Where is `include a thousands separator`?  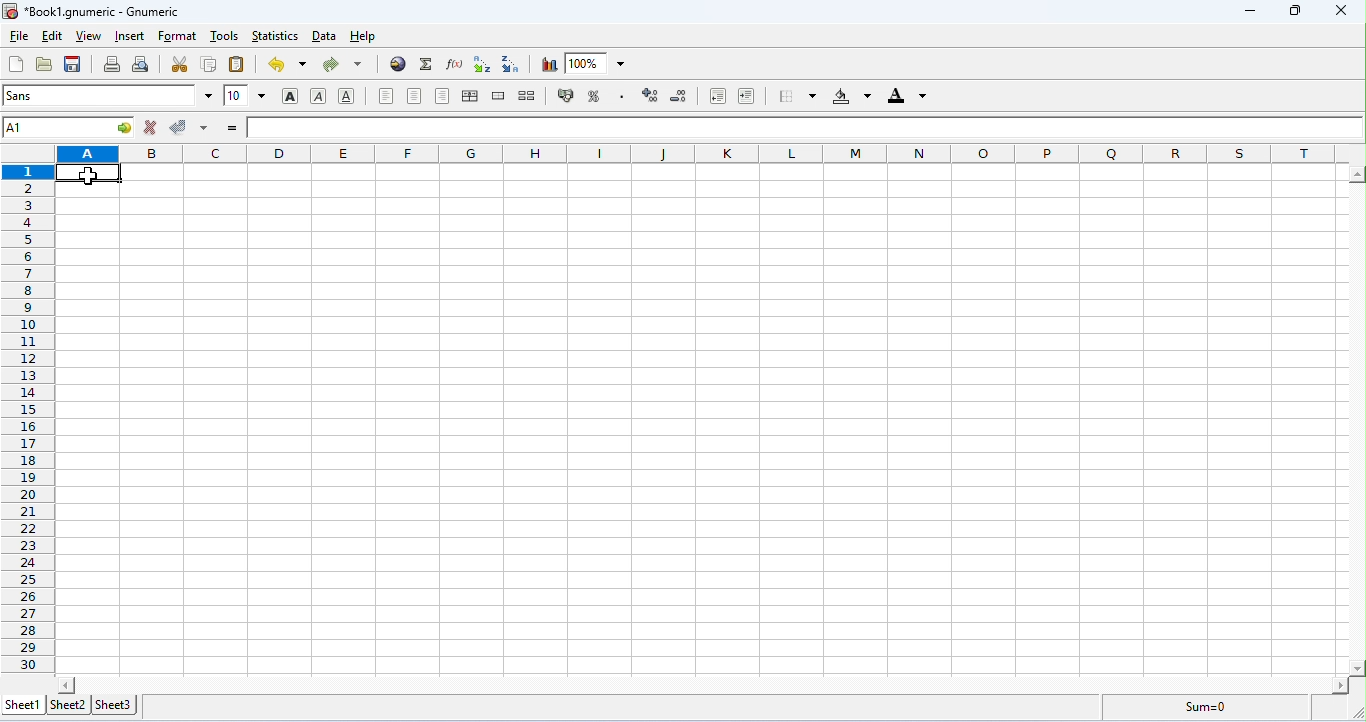
include a thousands separator is located at coordinates (623, 96).